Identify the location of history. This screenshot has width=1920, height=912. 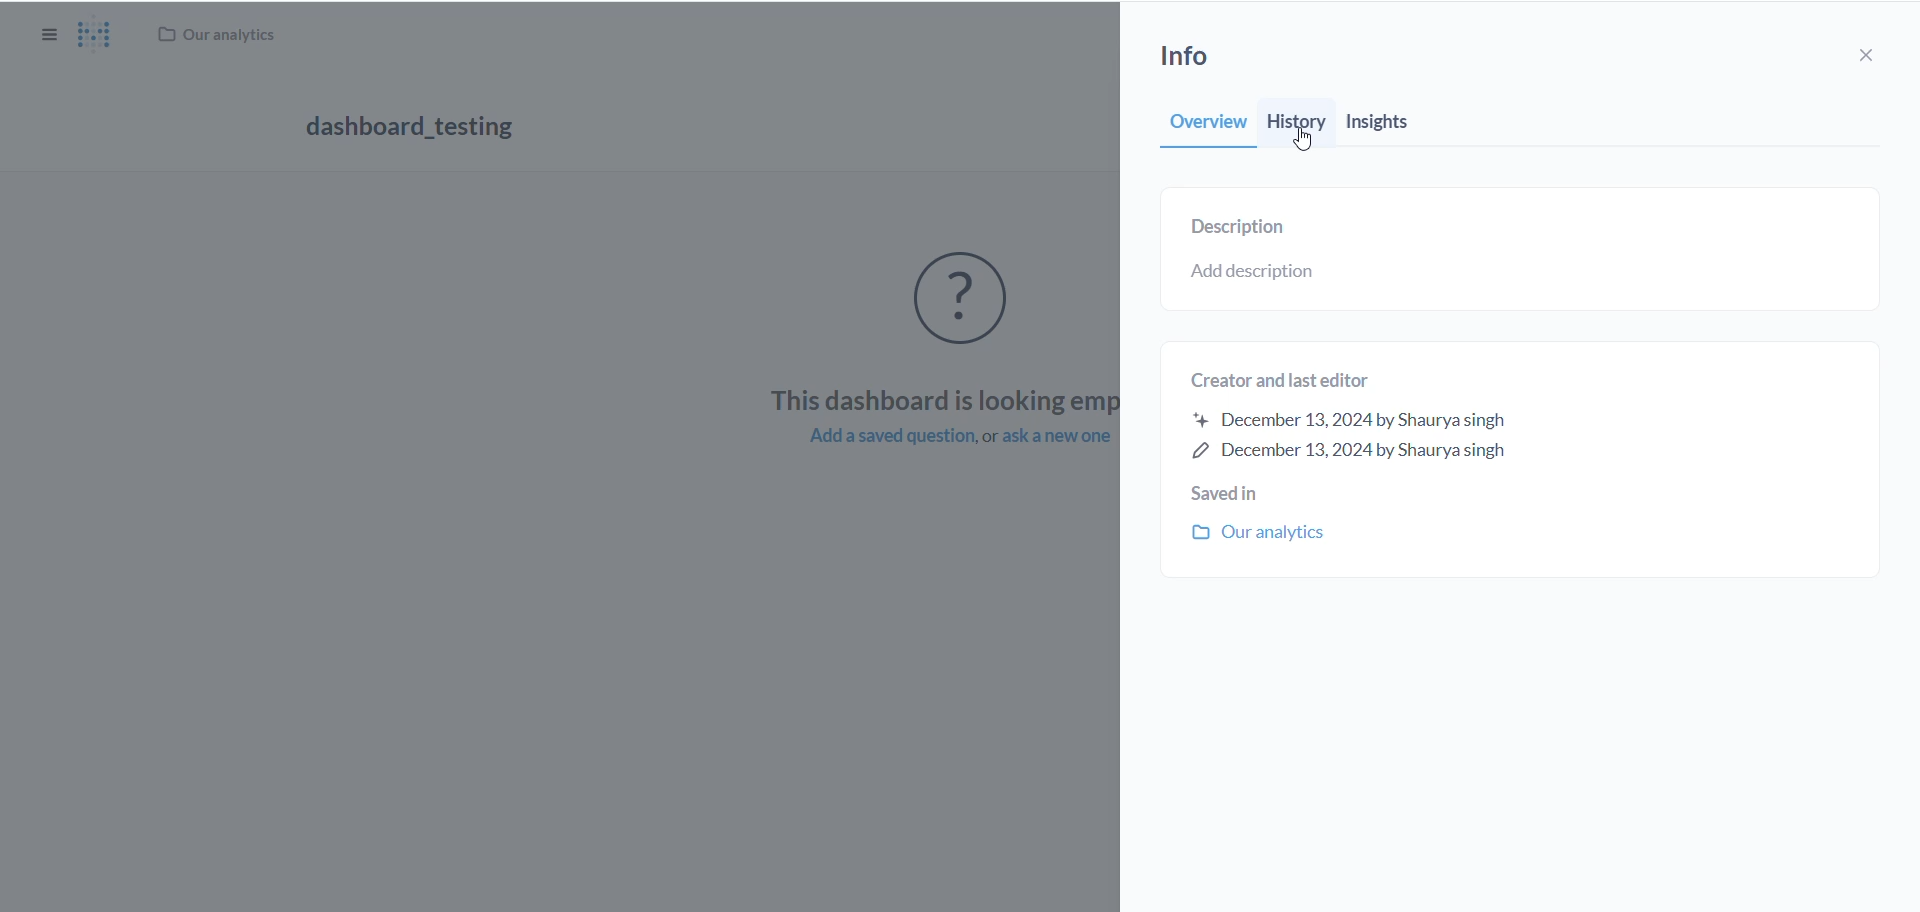
(1298, 120).